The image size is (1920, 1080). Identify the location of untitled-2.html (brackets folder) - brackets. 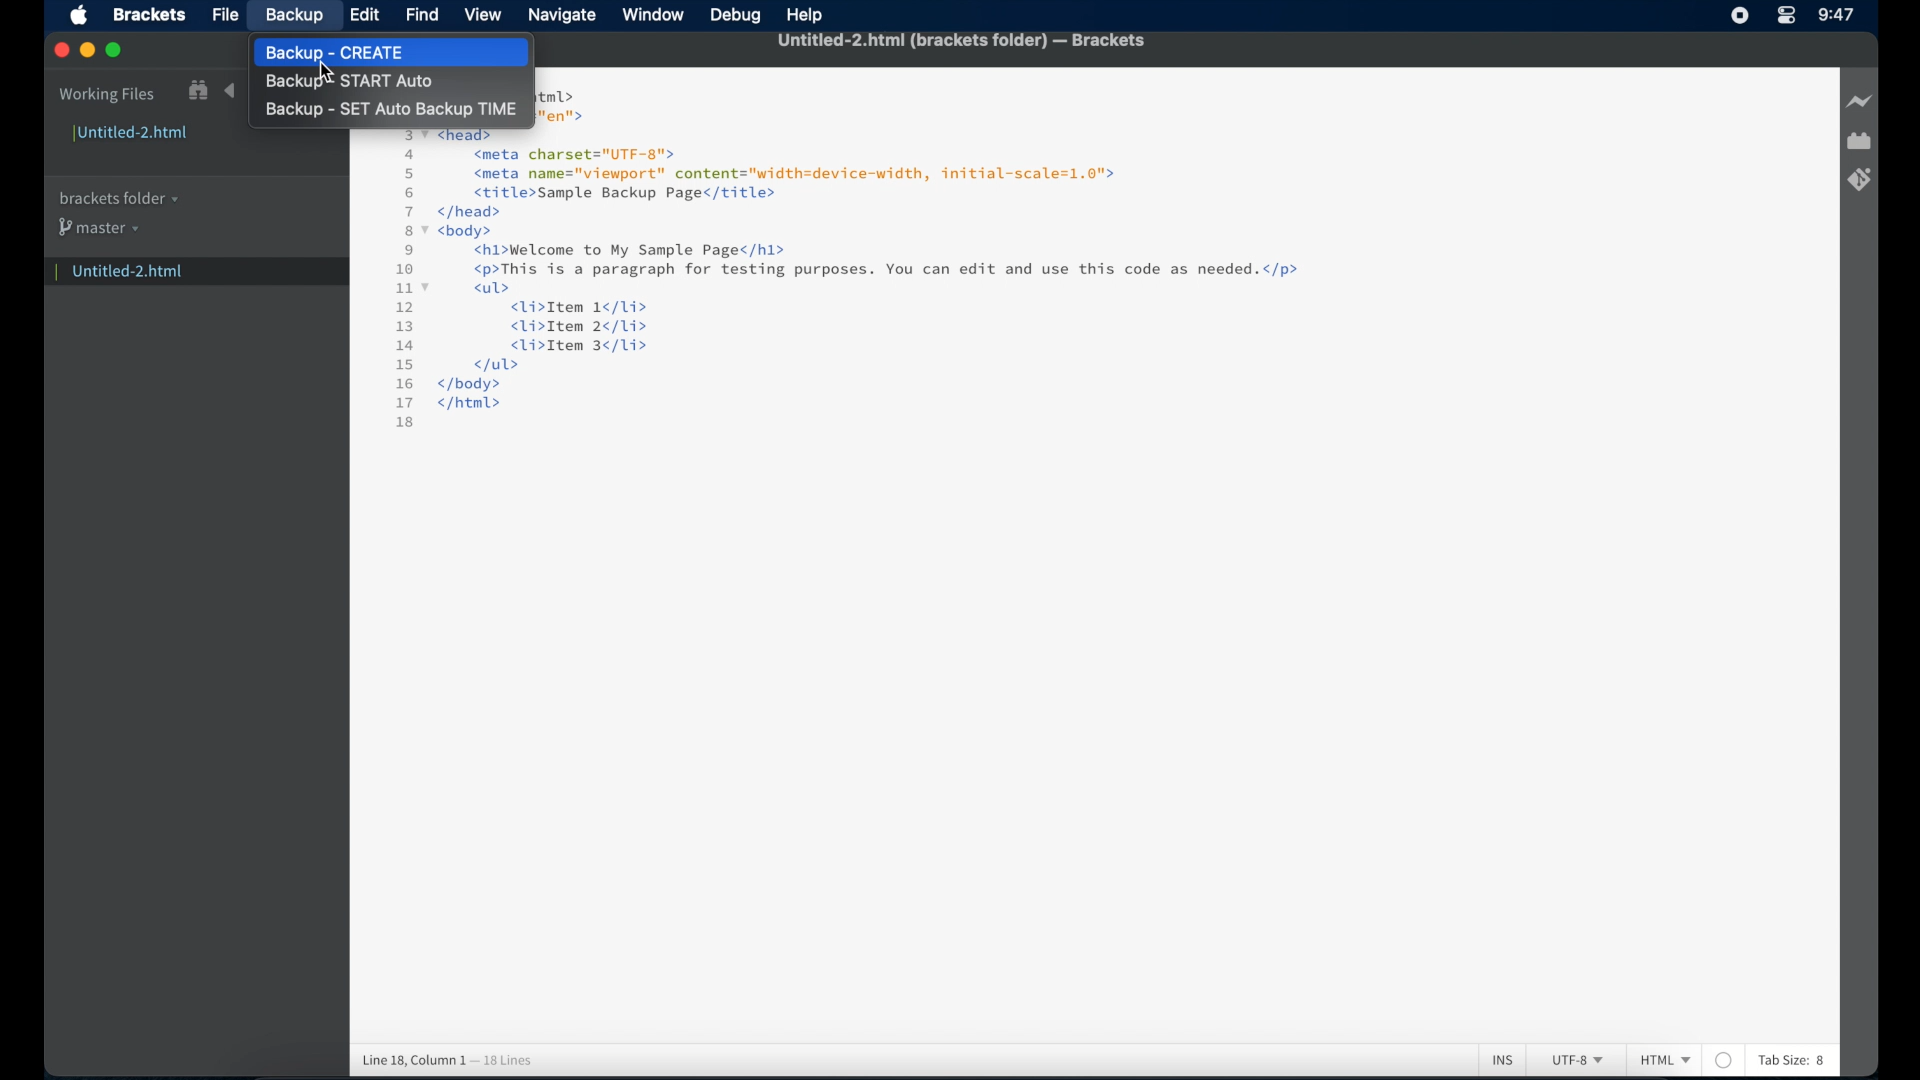
(961, 41).